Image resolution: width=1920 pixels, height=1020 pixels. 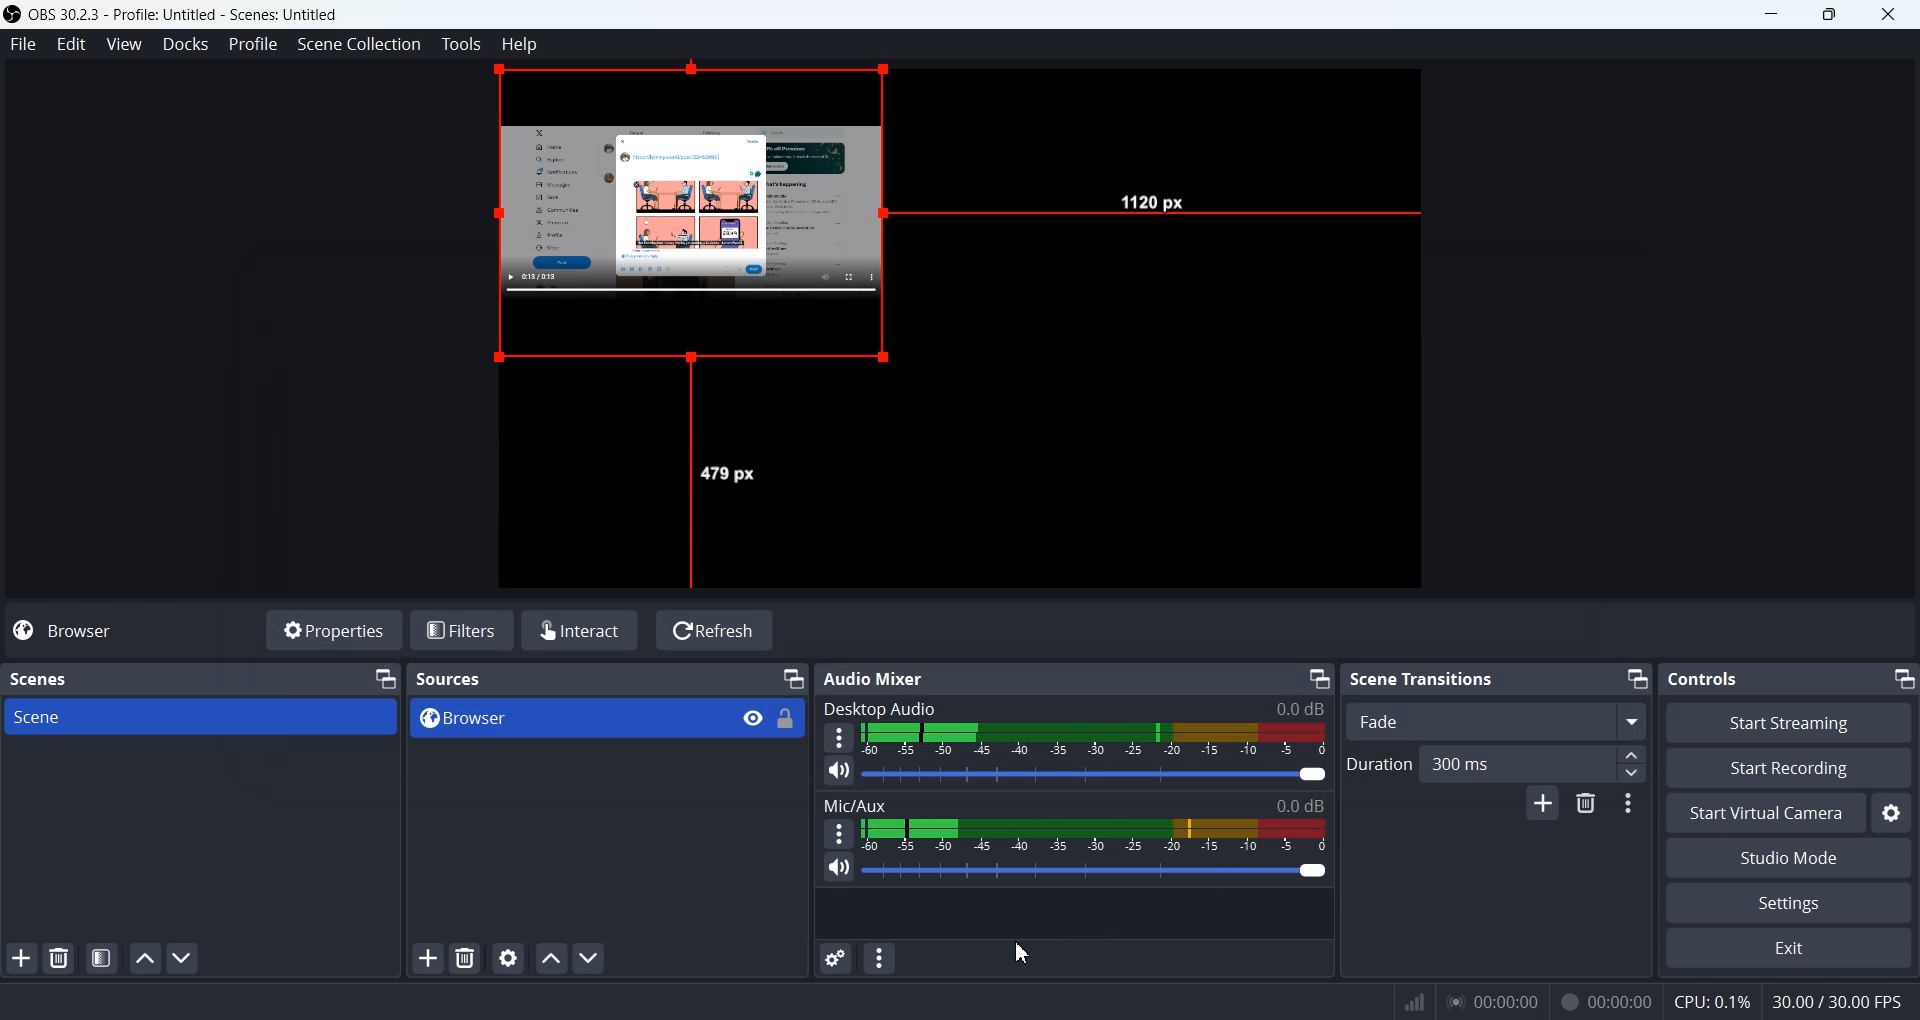 What do you see at coordinates (1712, 1000) in the screenshot?
I see `CPU:0.1%` at bounding box center [1712, 1000].